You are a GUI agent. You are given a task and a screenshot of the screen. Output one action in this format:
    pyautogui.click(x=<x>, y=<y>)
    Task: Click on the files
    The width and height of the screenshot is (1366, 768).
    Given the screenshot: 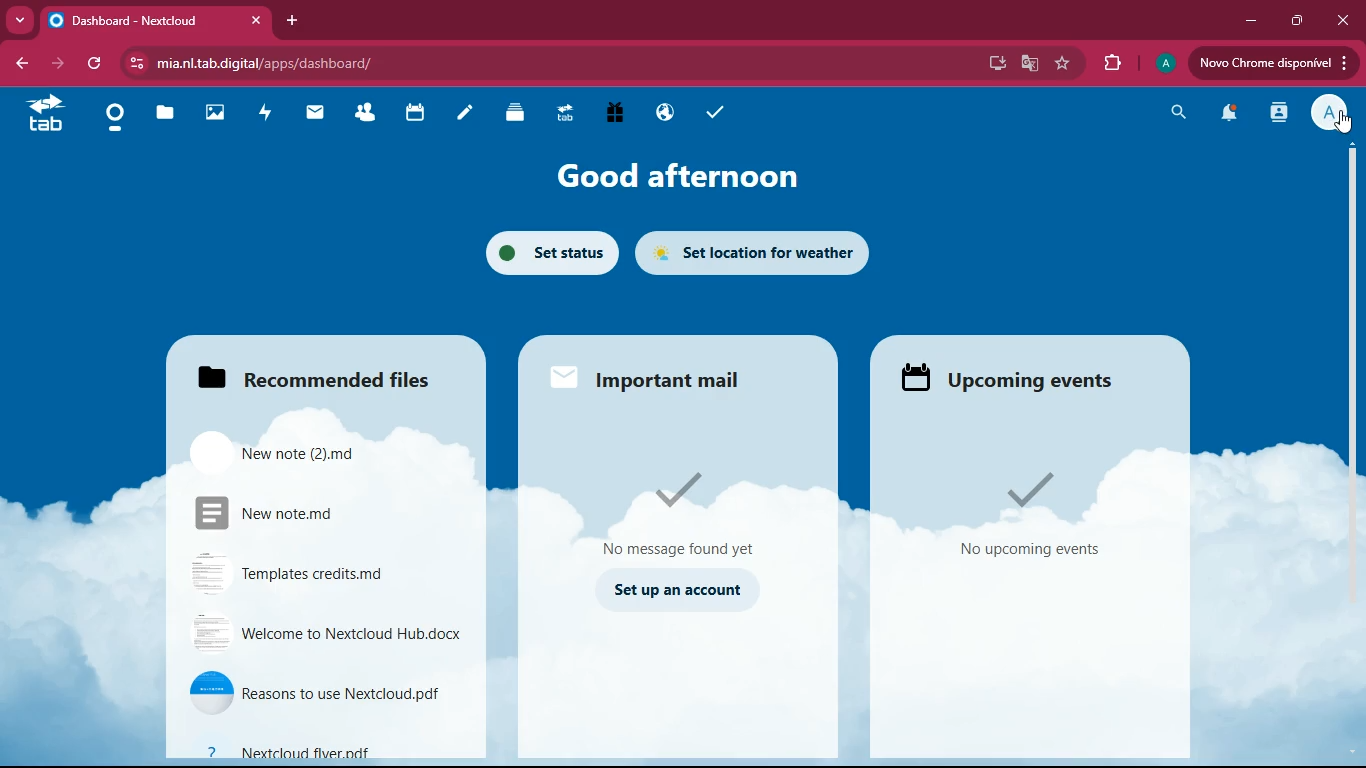 What is the action you would take?
    pyautogui.click(x=164, y=115)
    